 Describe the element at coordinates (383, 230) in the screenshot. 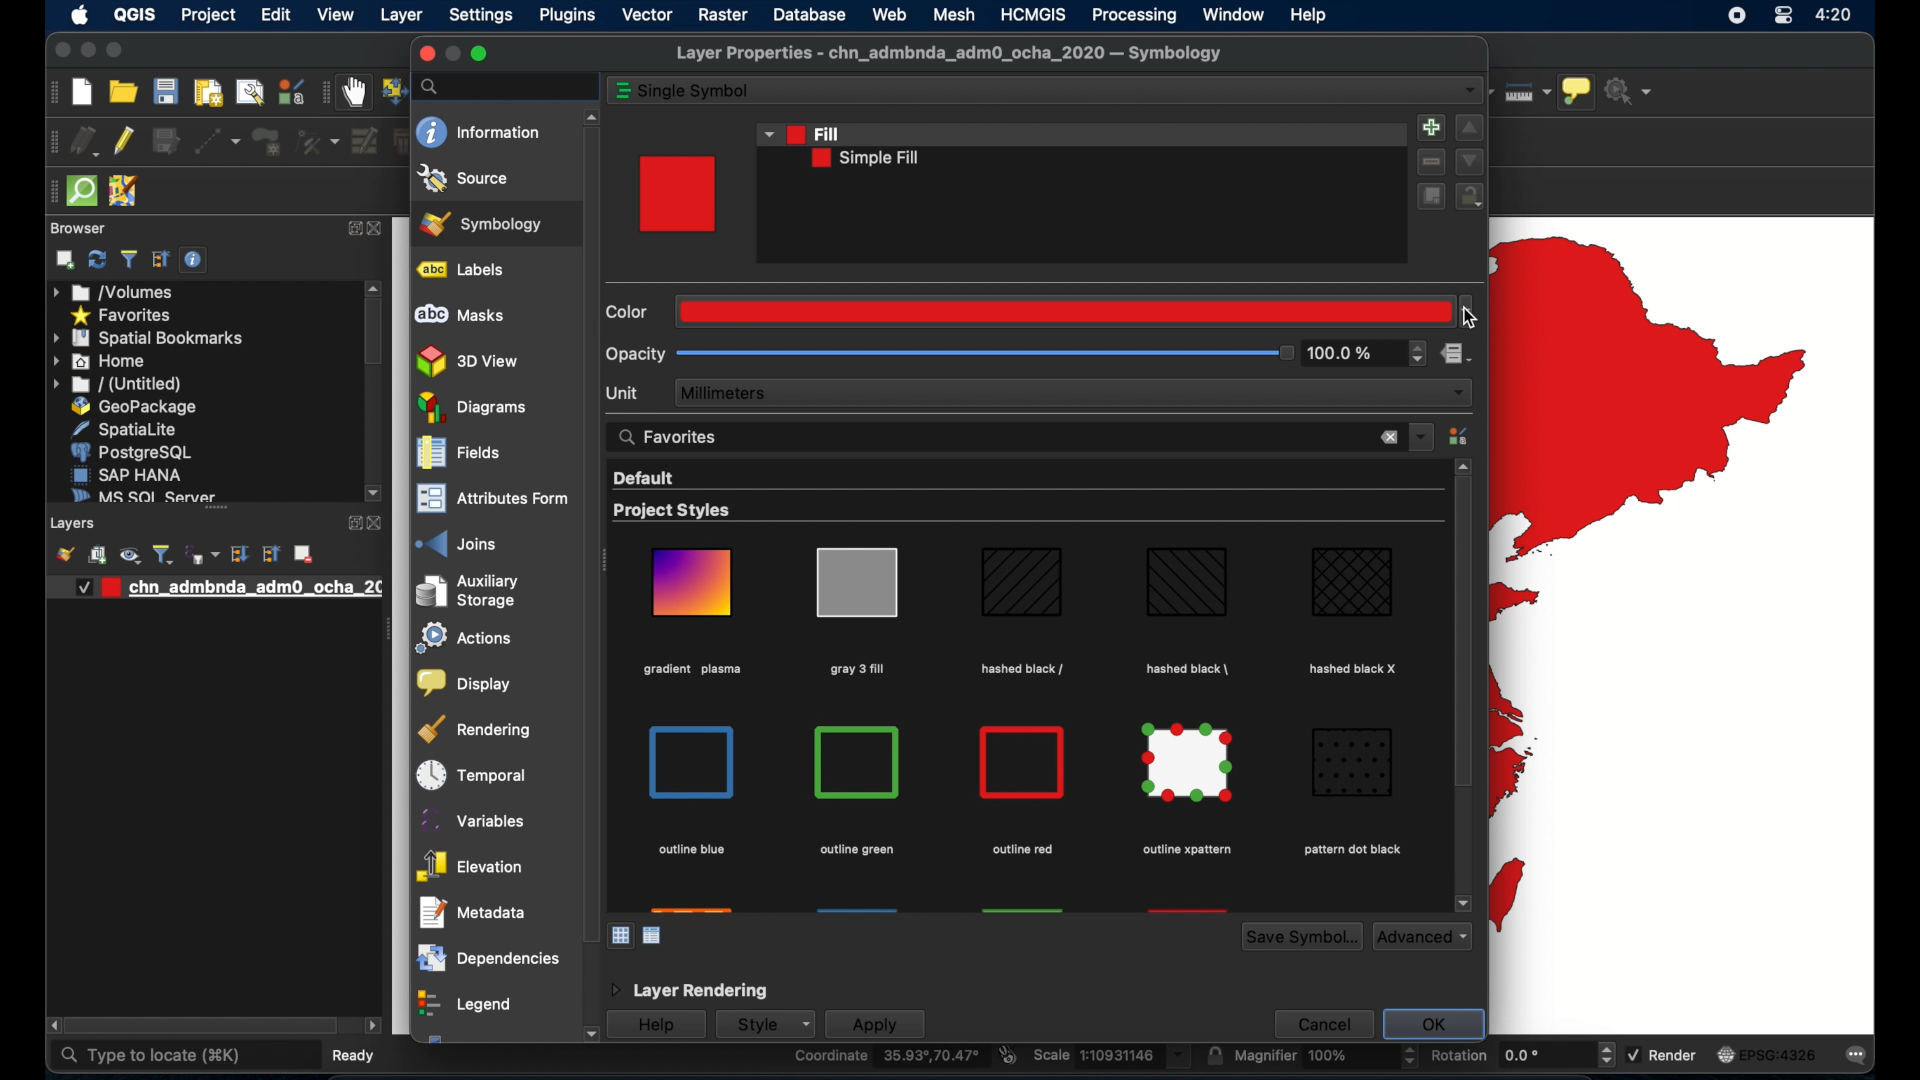

I see `close` at that location.